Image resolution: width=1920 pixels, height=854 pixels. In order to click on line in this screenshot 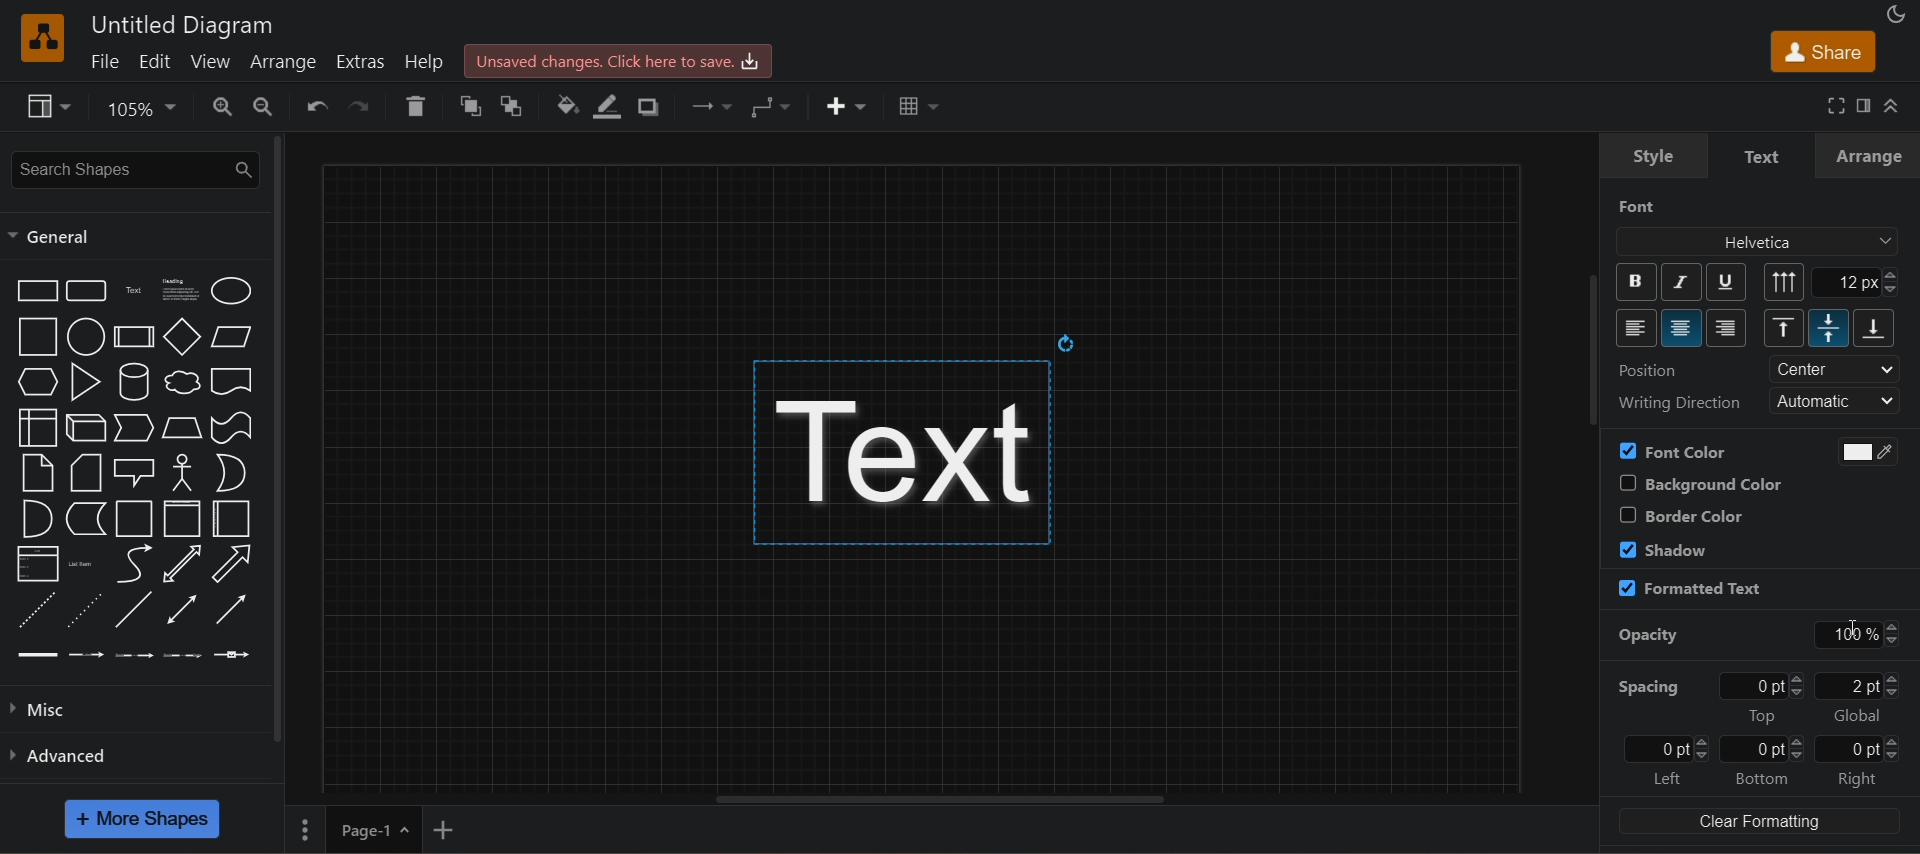, I will do `click(134, 609)`.